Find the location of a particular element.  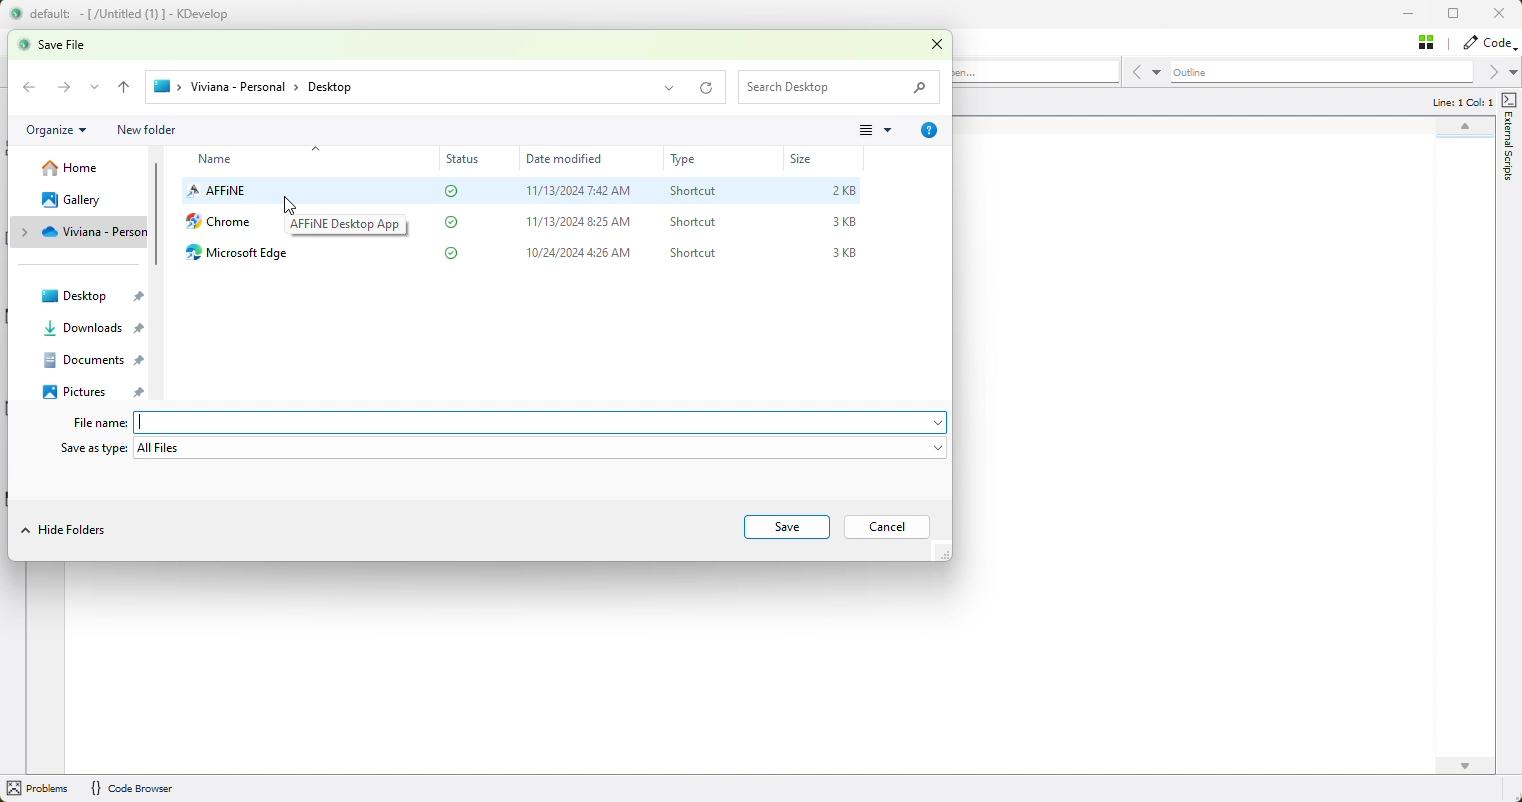

save file is located at coordinates (64, 44).